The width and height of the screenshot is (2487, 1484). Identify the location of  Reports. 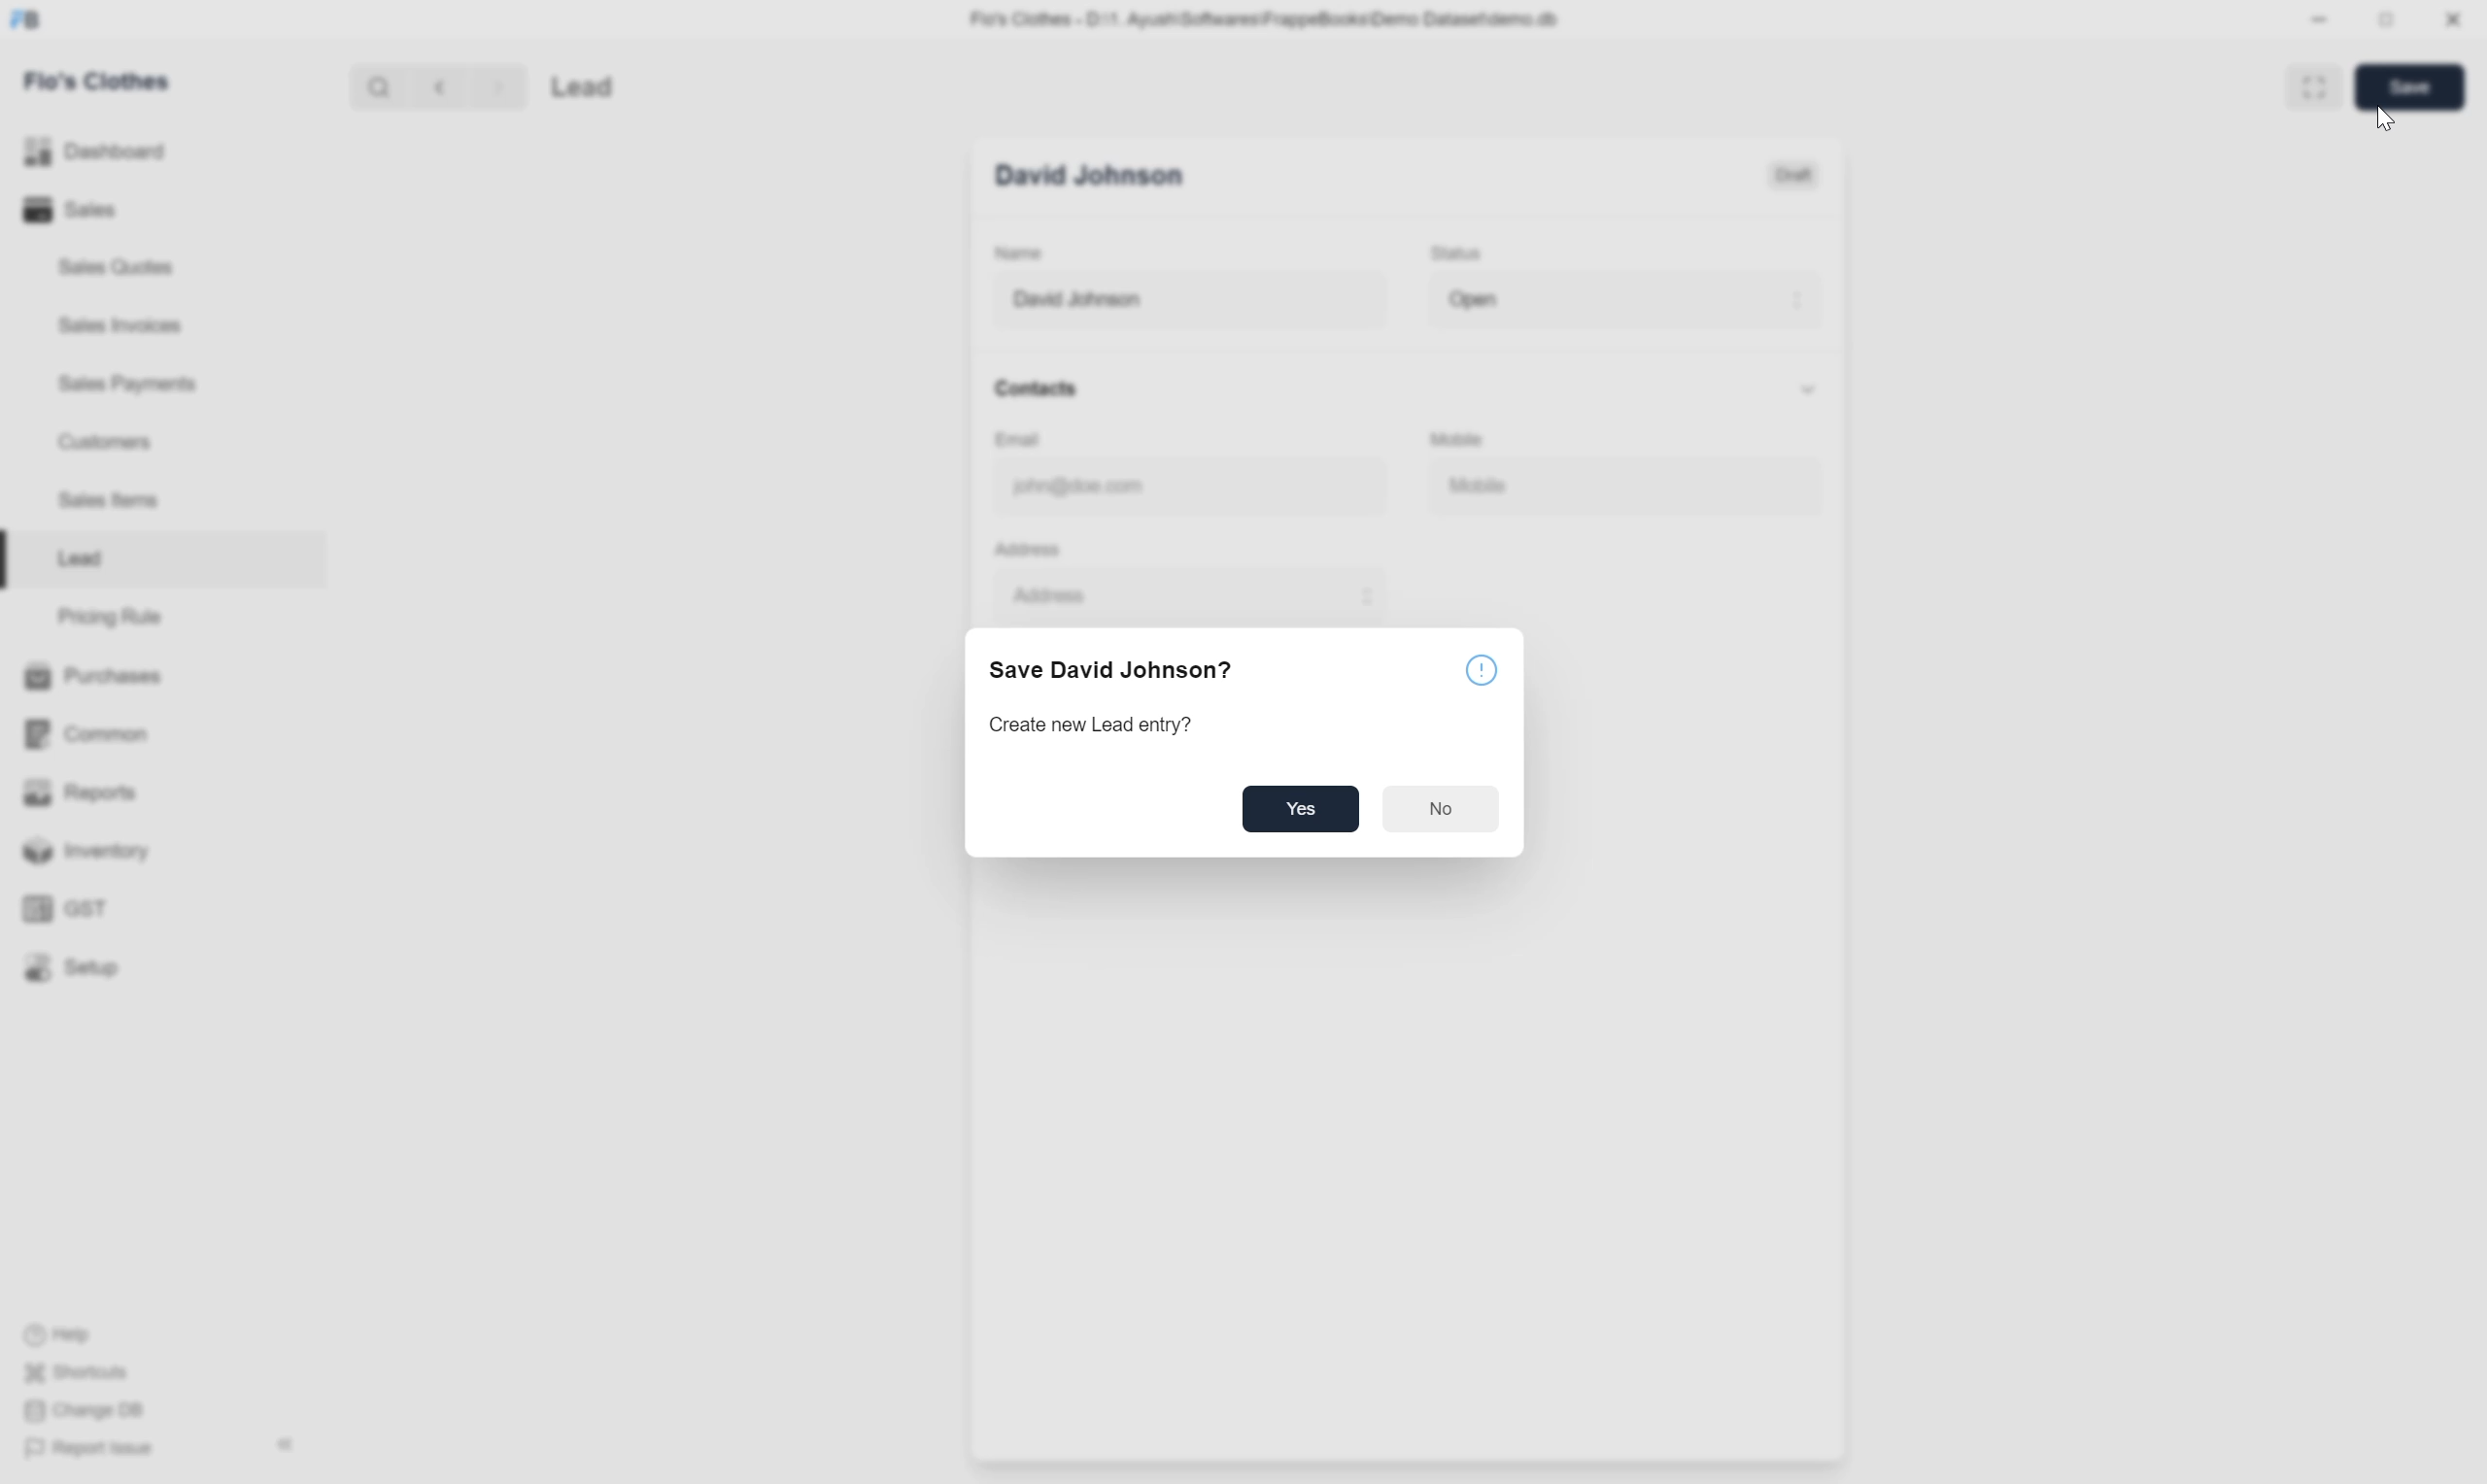
(73, 790).